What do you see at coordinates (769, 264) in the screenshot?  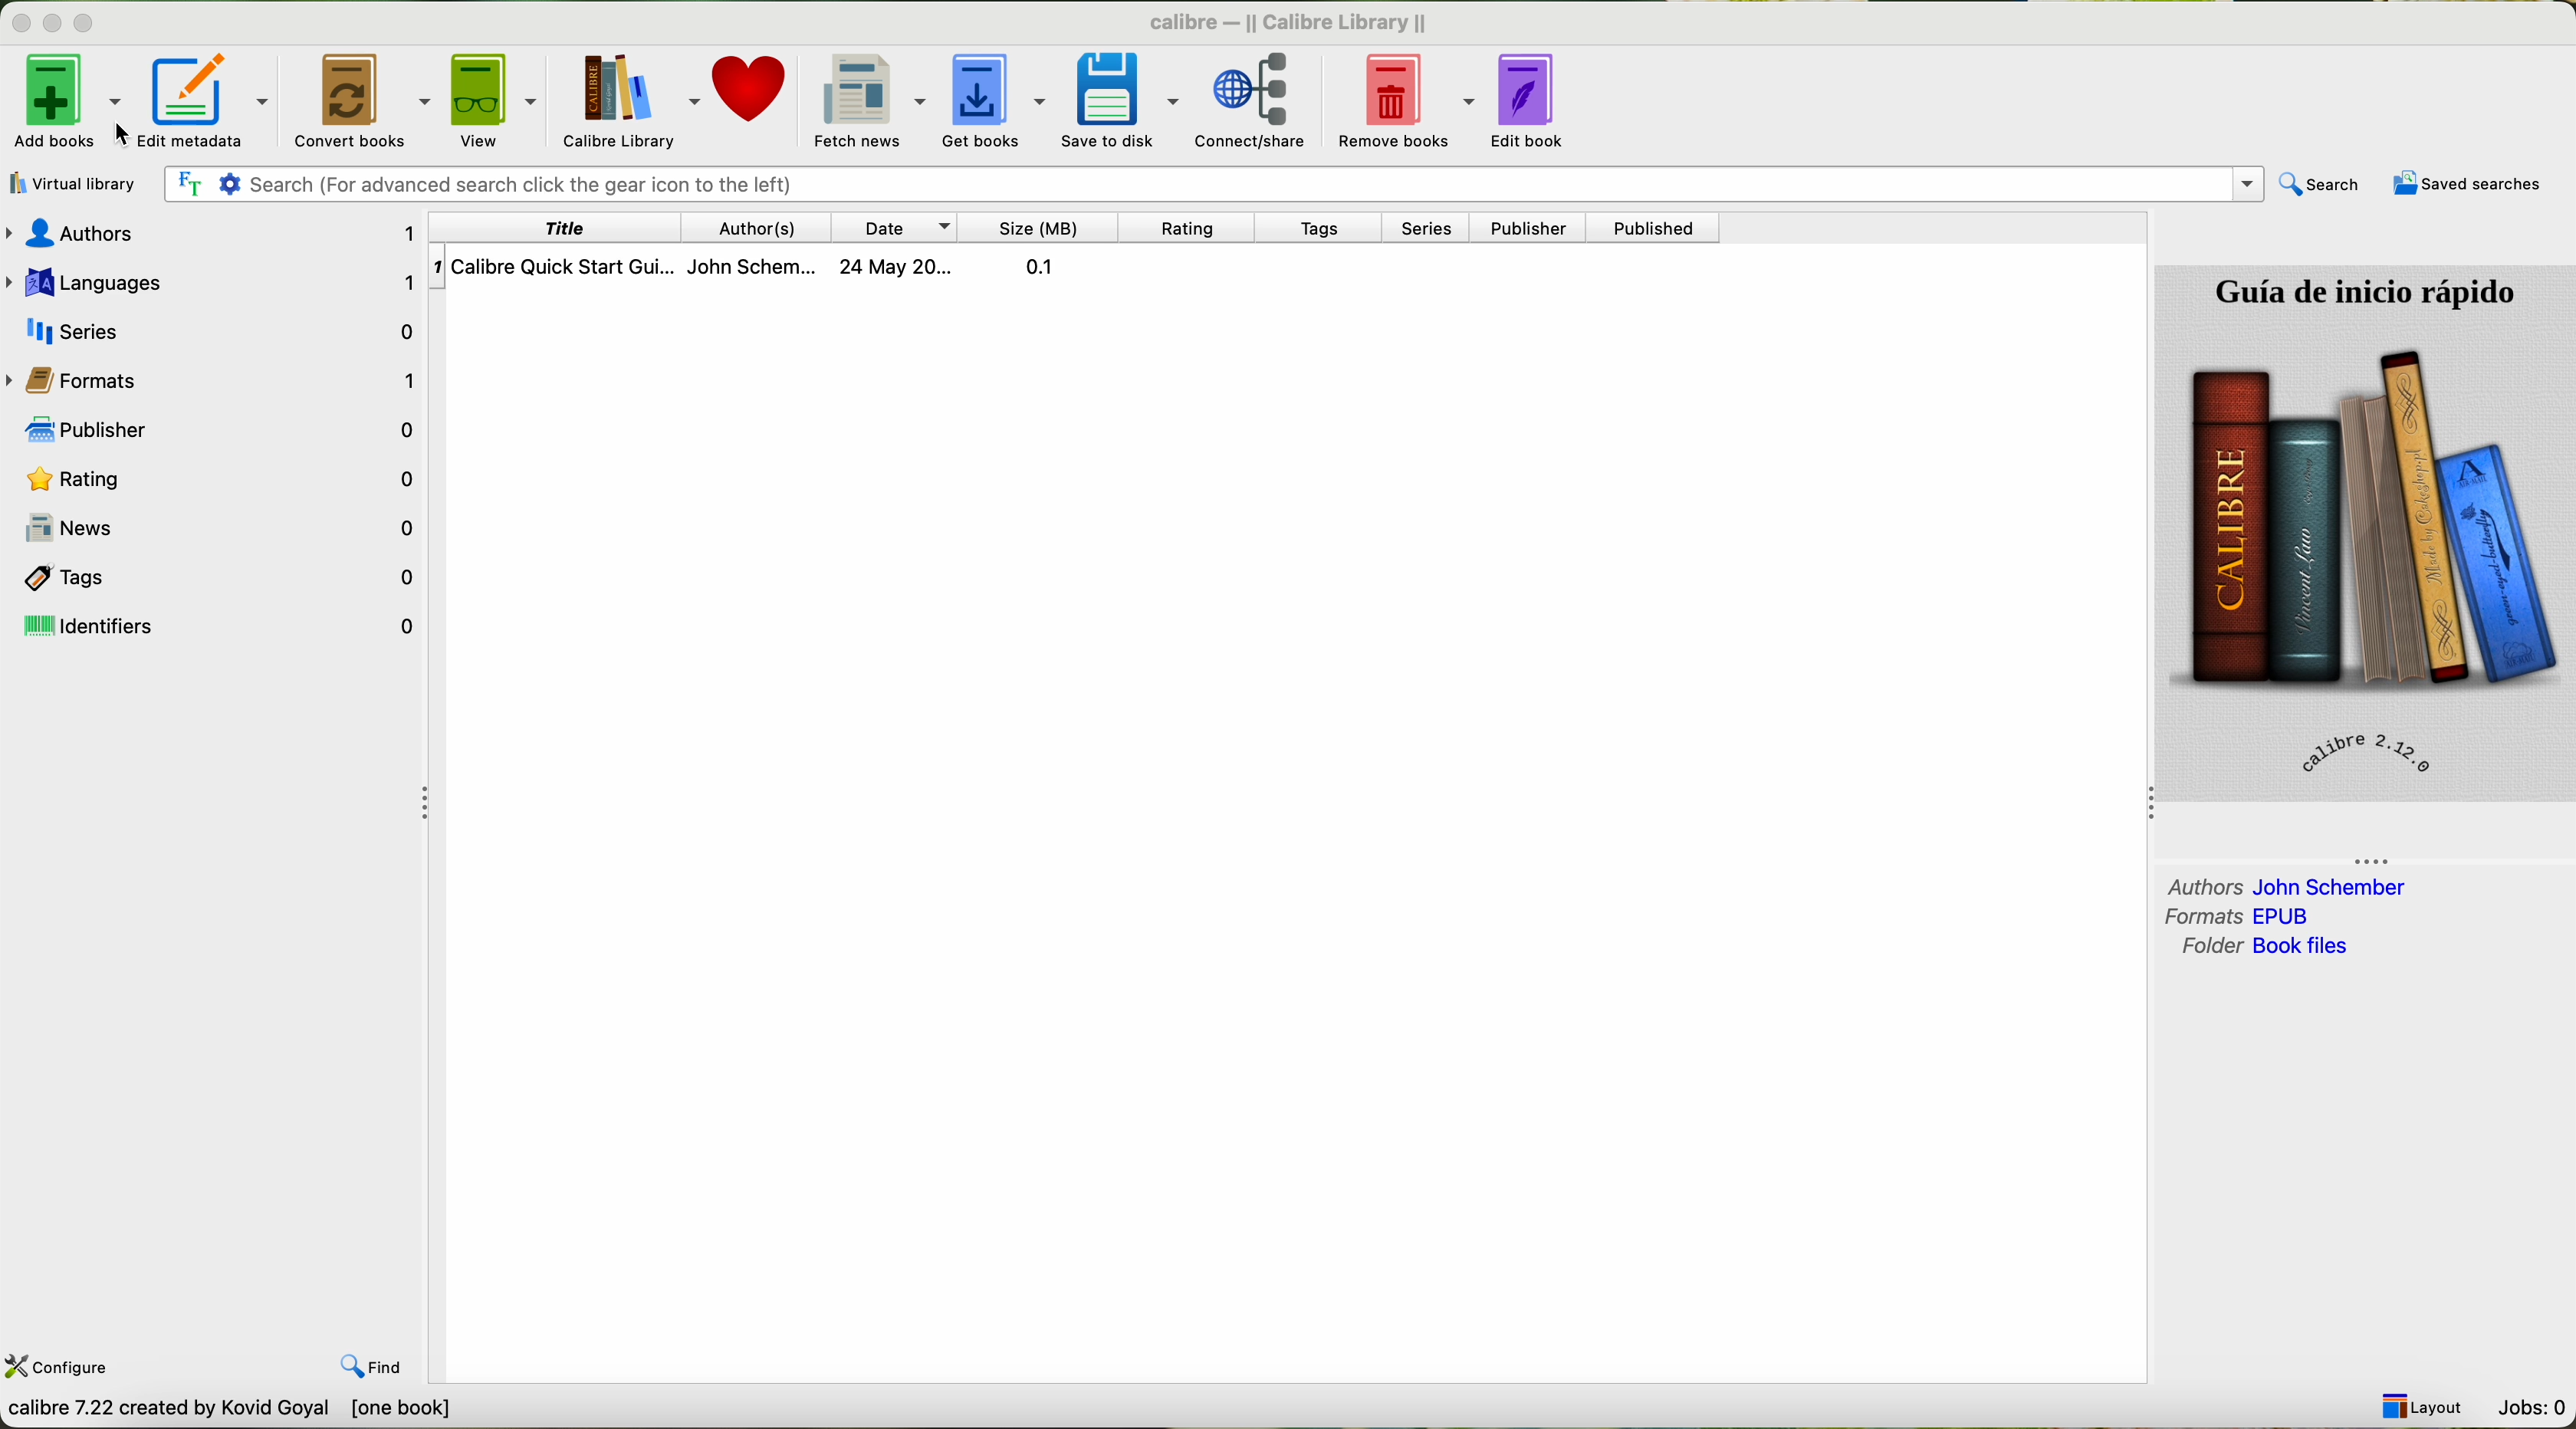 I see `book` at bounding box center [769, 264].